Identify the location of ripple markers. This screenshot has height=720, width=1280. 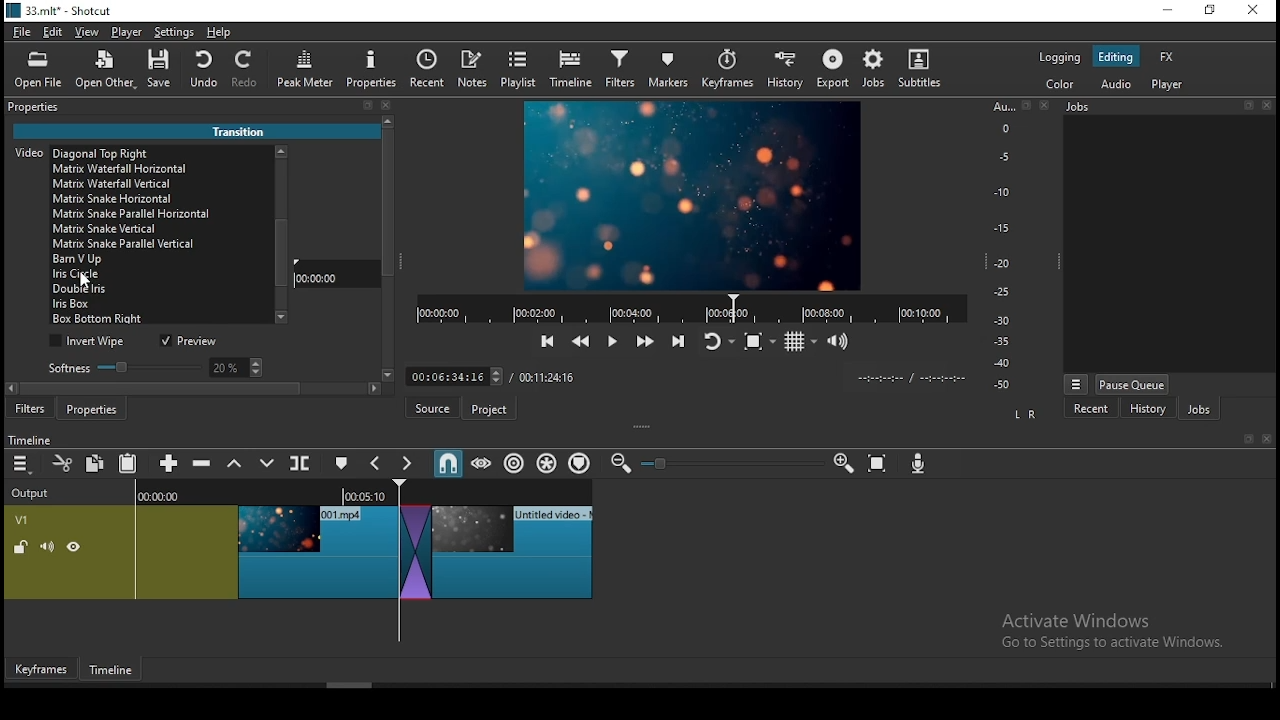
(579, 463).